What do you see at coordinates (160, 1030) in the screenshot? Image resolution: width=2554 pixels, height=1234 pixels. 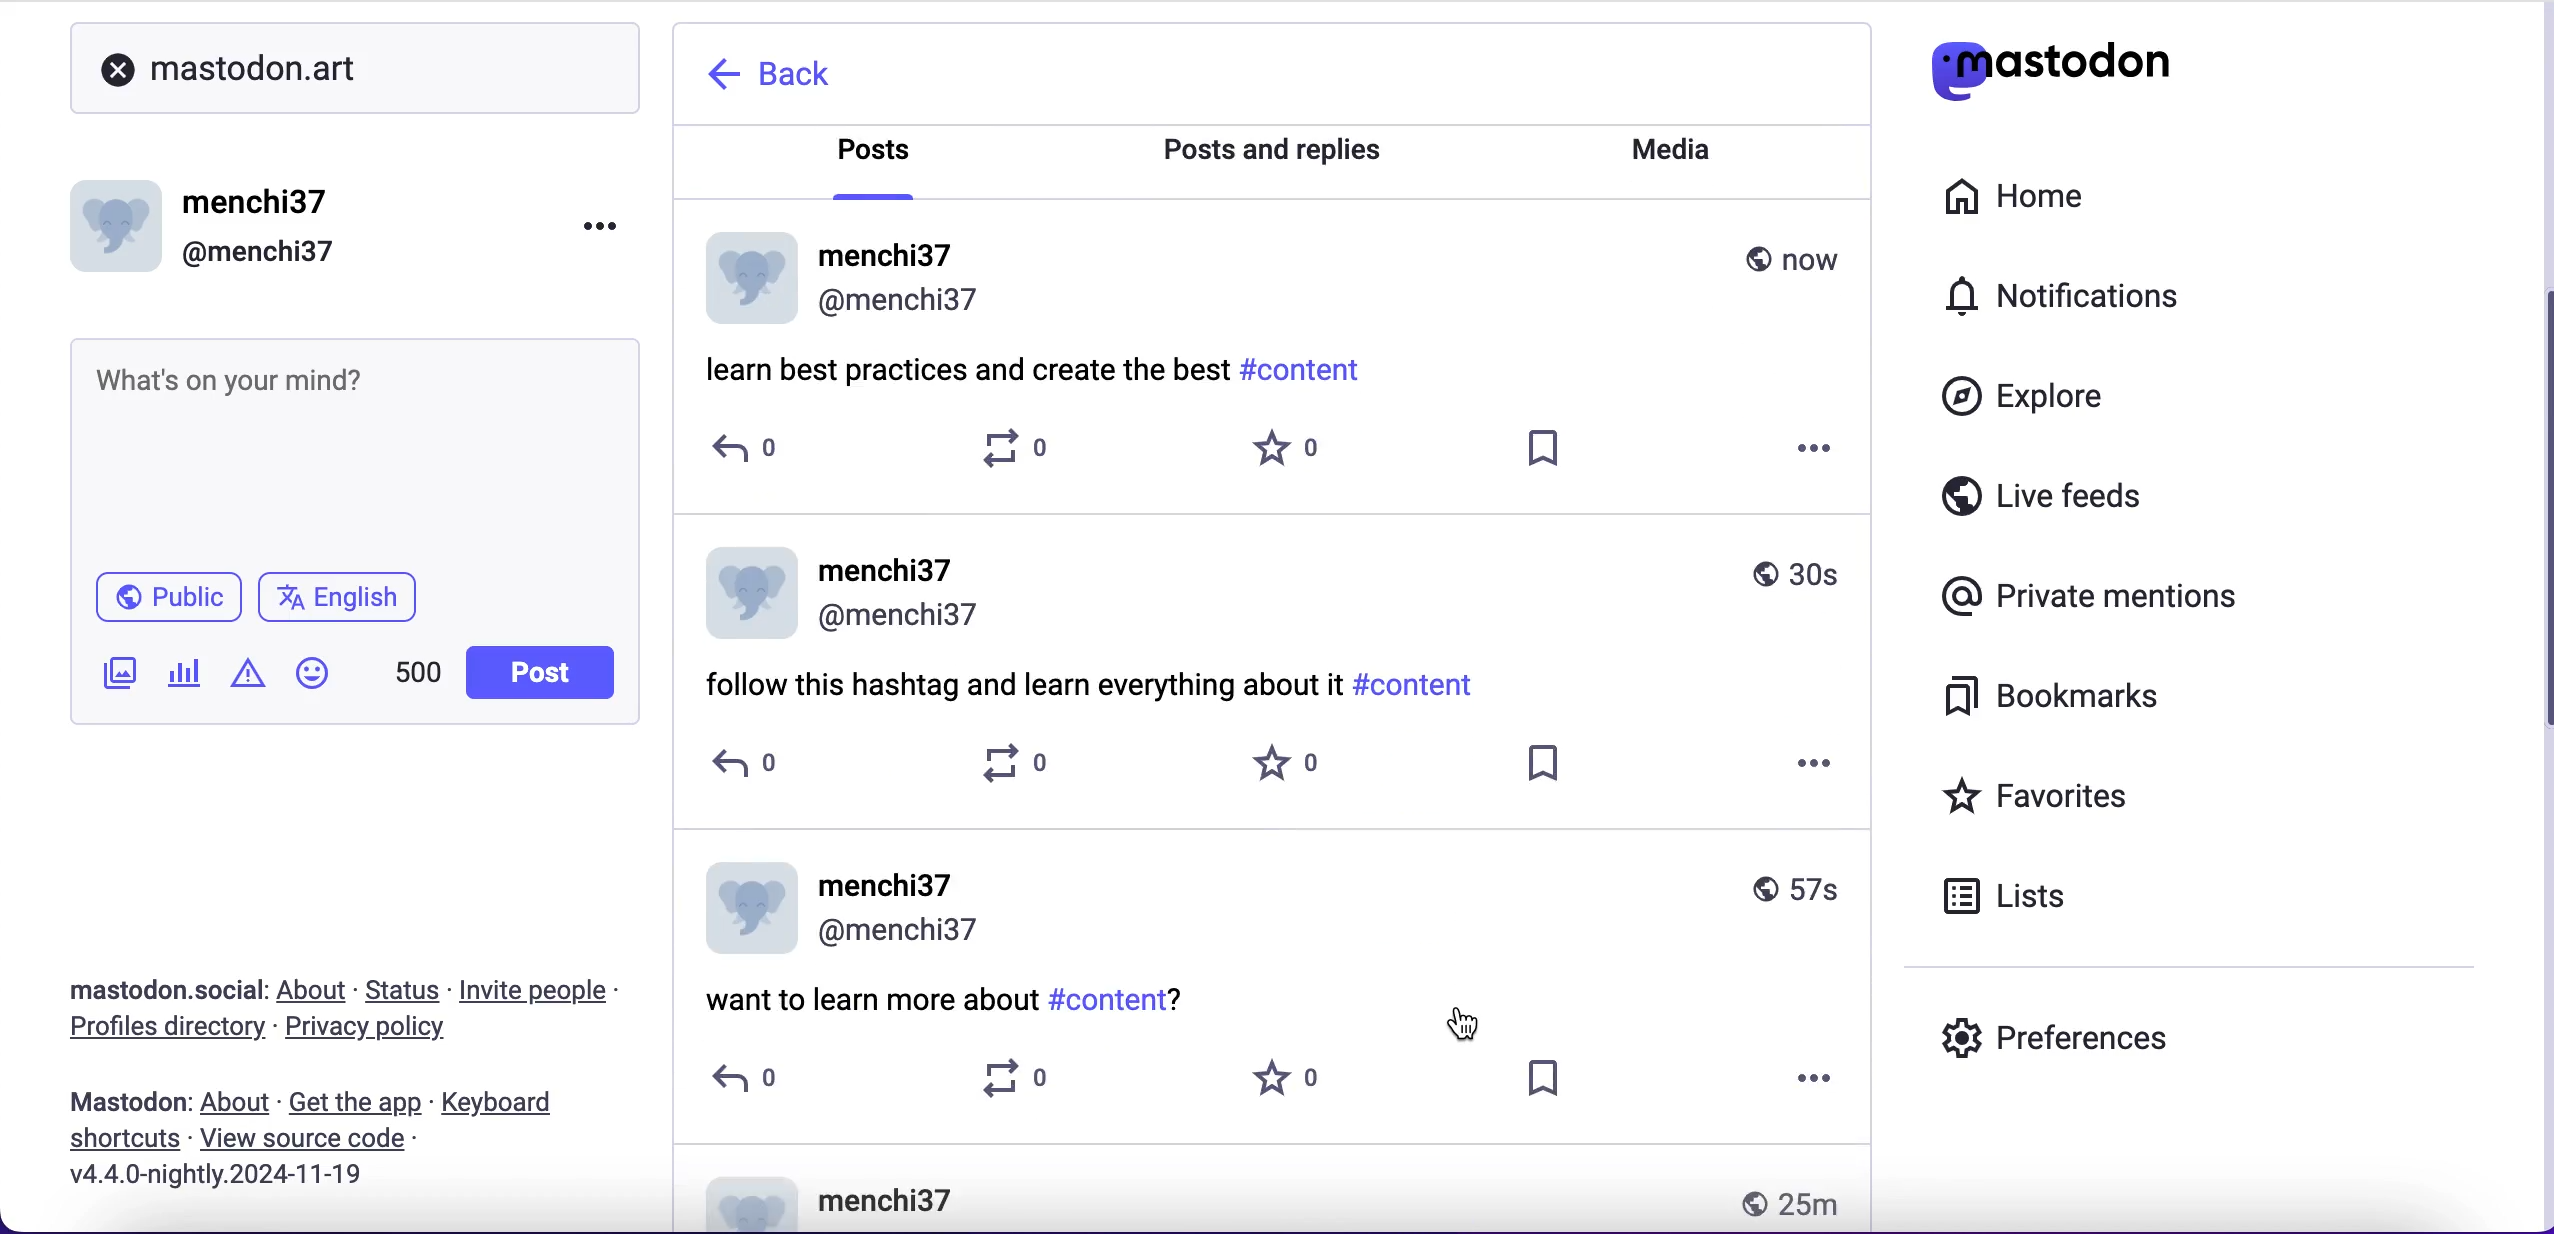 I see `profiles directory` at bounding box center [160, 1030].